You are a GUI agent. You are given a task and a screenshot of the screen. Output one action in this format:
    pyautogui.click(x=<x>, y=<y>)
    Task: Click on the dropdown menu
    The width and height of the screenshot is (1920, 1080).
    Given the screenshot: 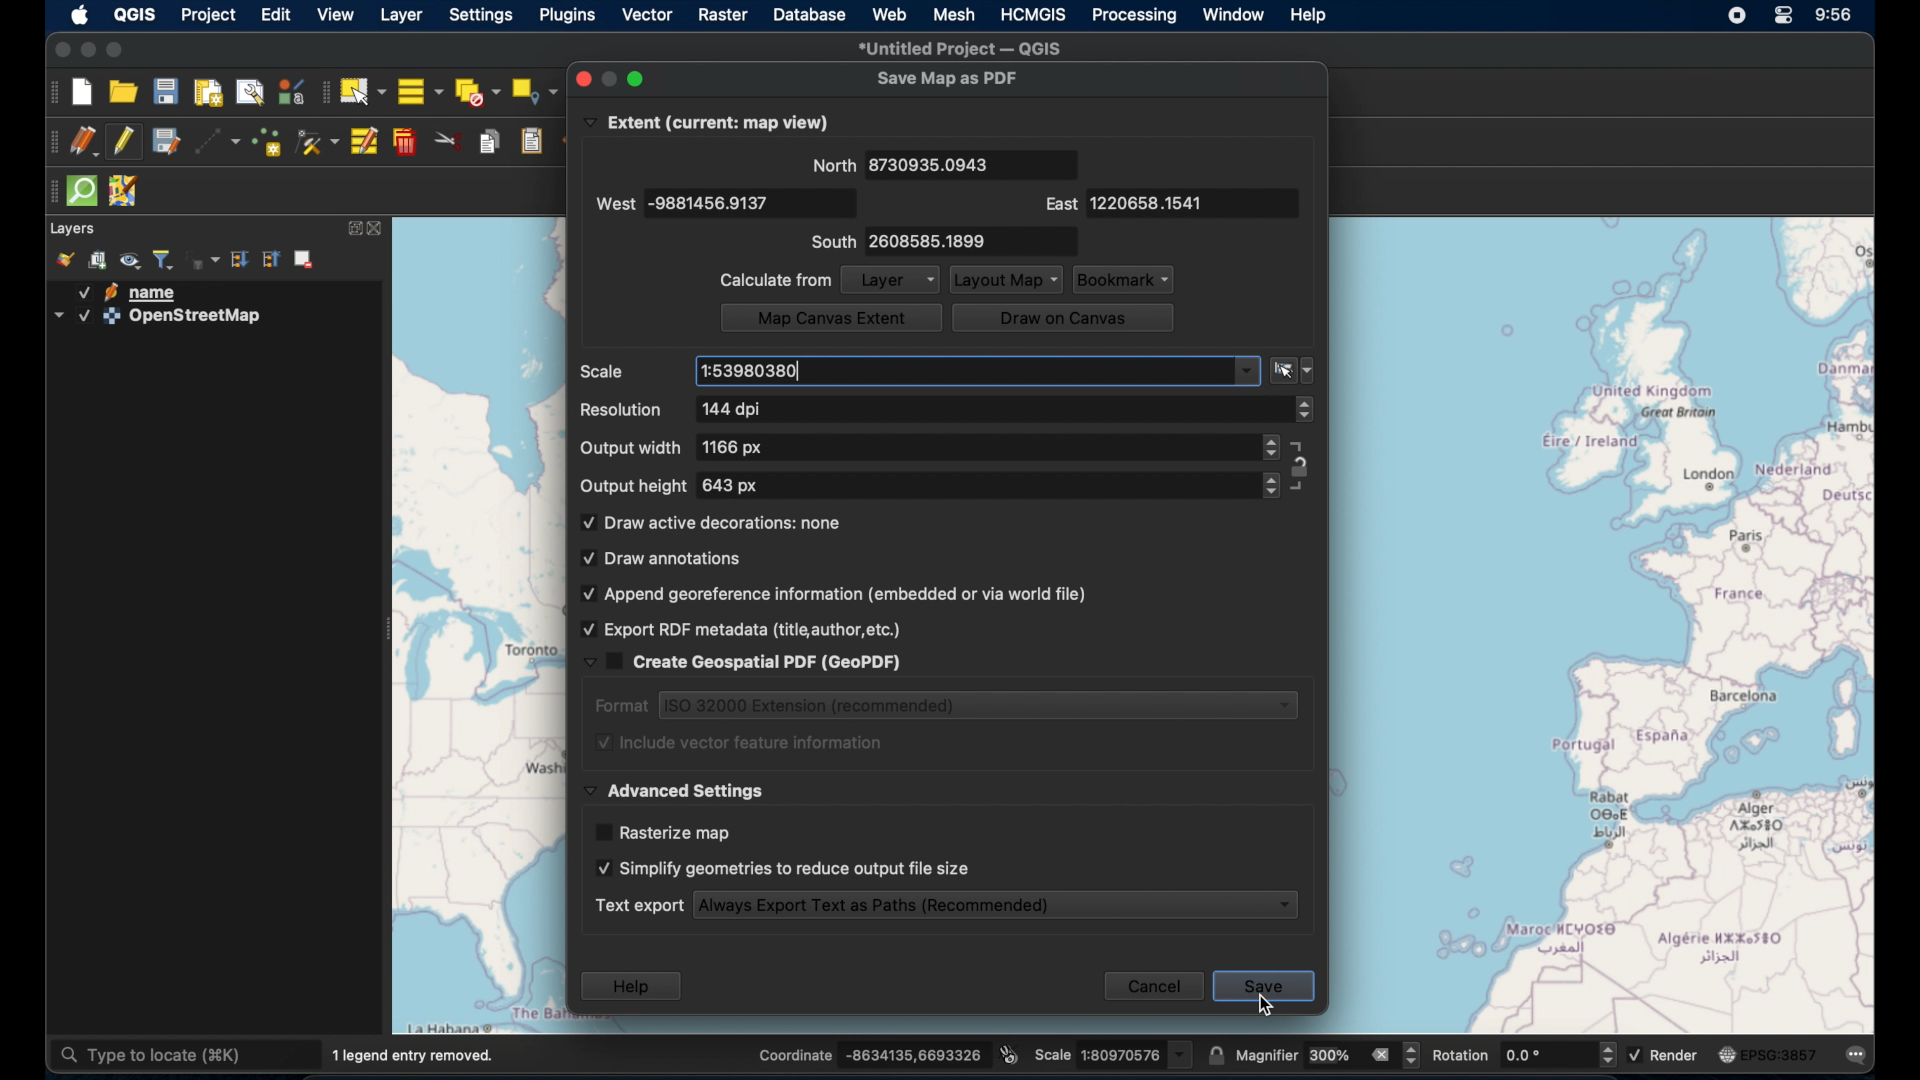 What is the action you would take?
    pyautogui.click(x=1244, y=371)
    